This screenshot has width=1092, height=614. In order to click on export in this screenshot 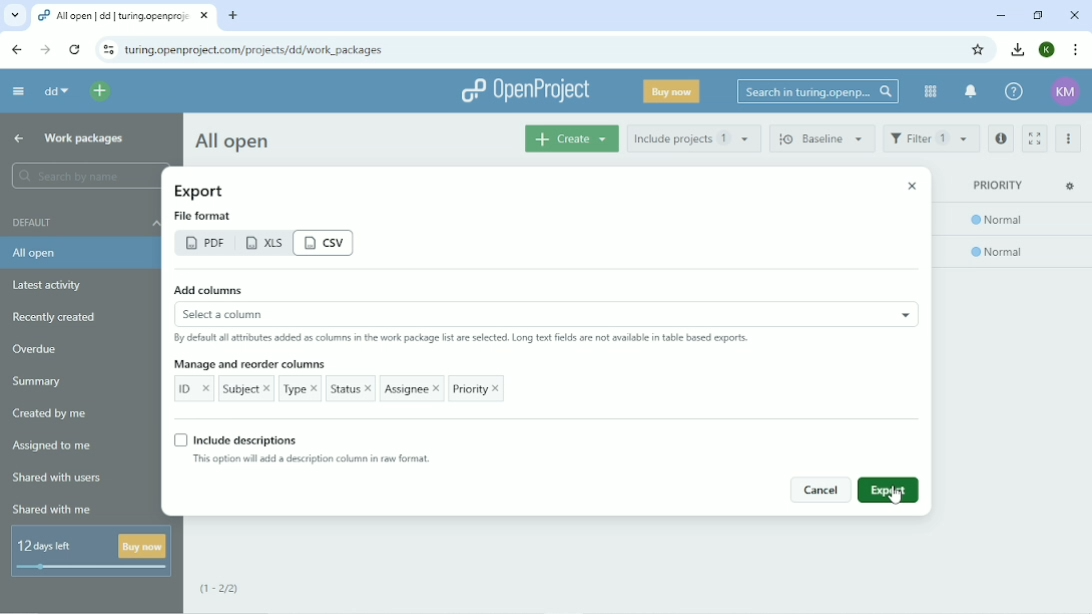, I will do `click(892, 489)`.